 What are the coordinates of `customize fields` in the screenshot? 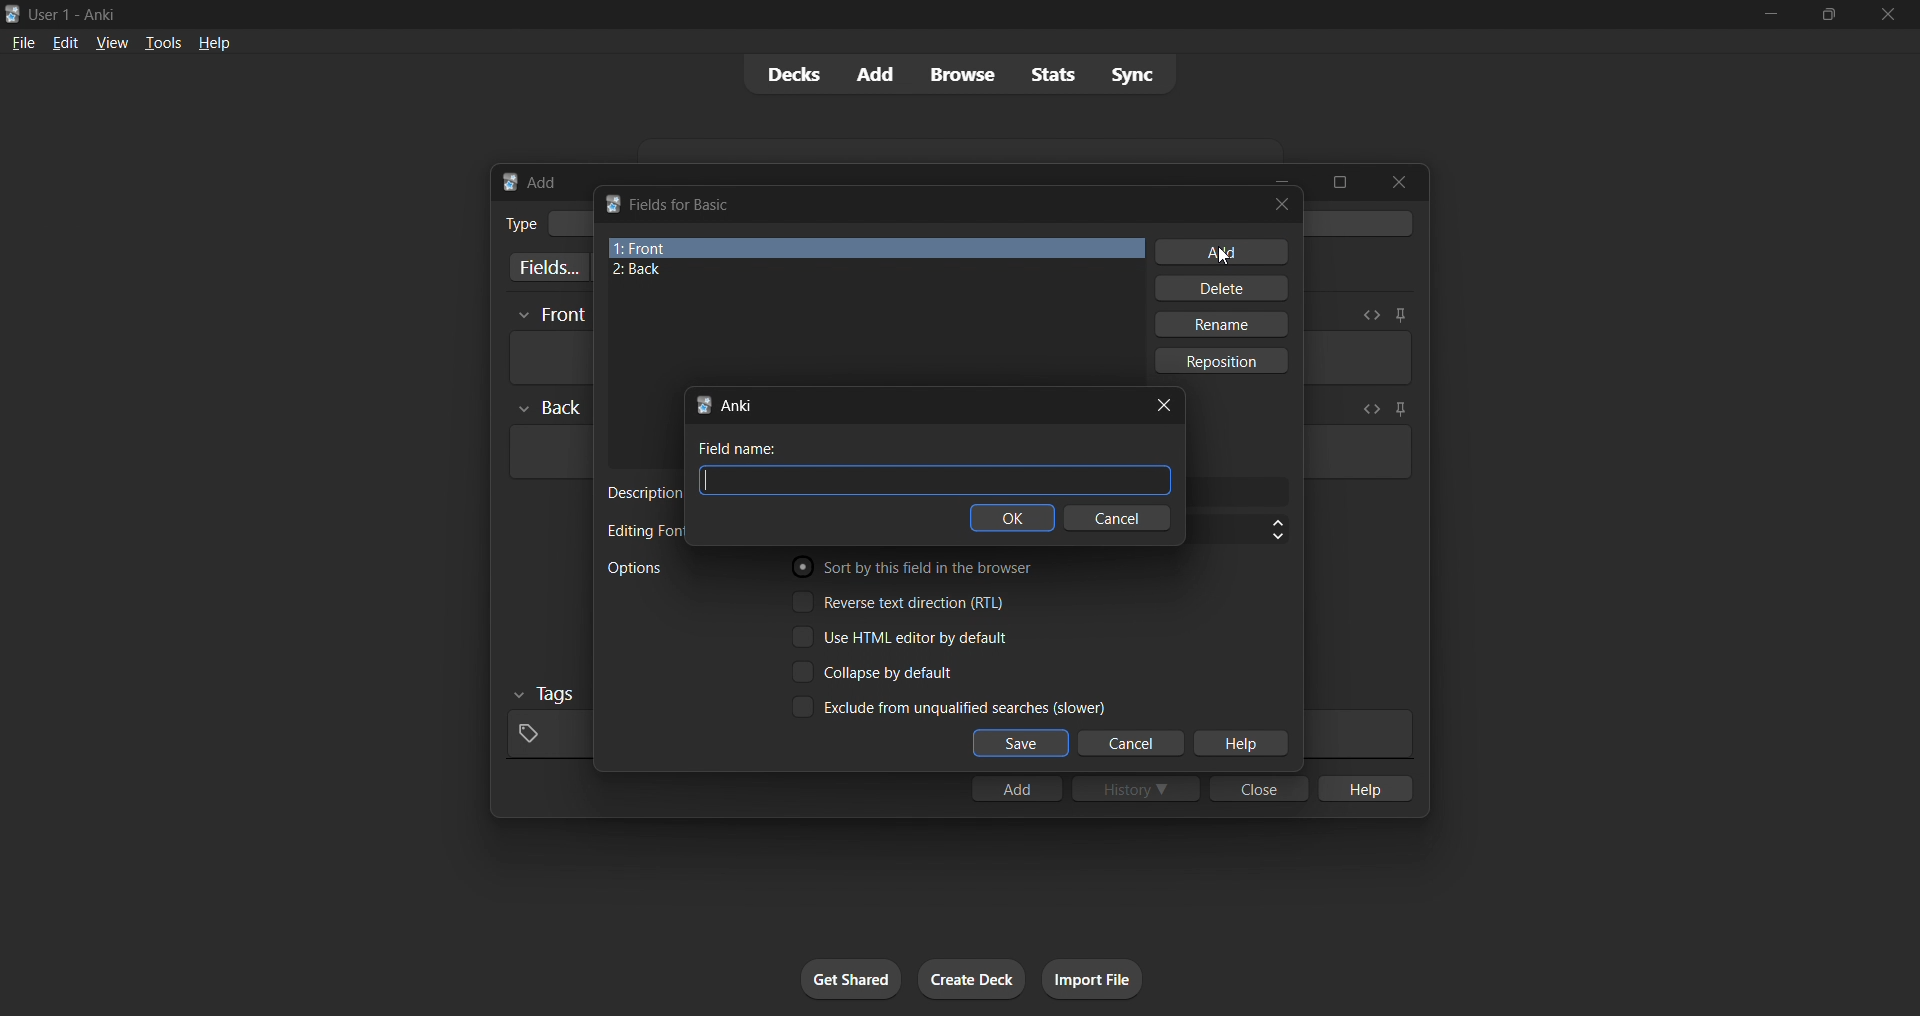 It's located at (545, 267).